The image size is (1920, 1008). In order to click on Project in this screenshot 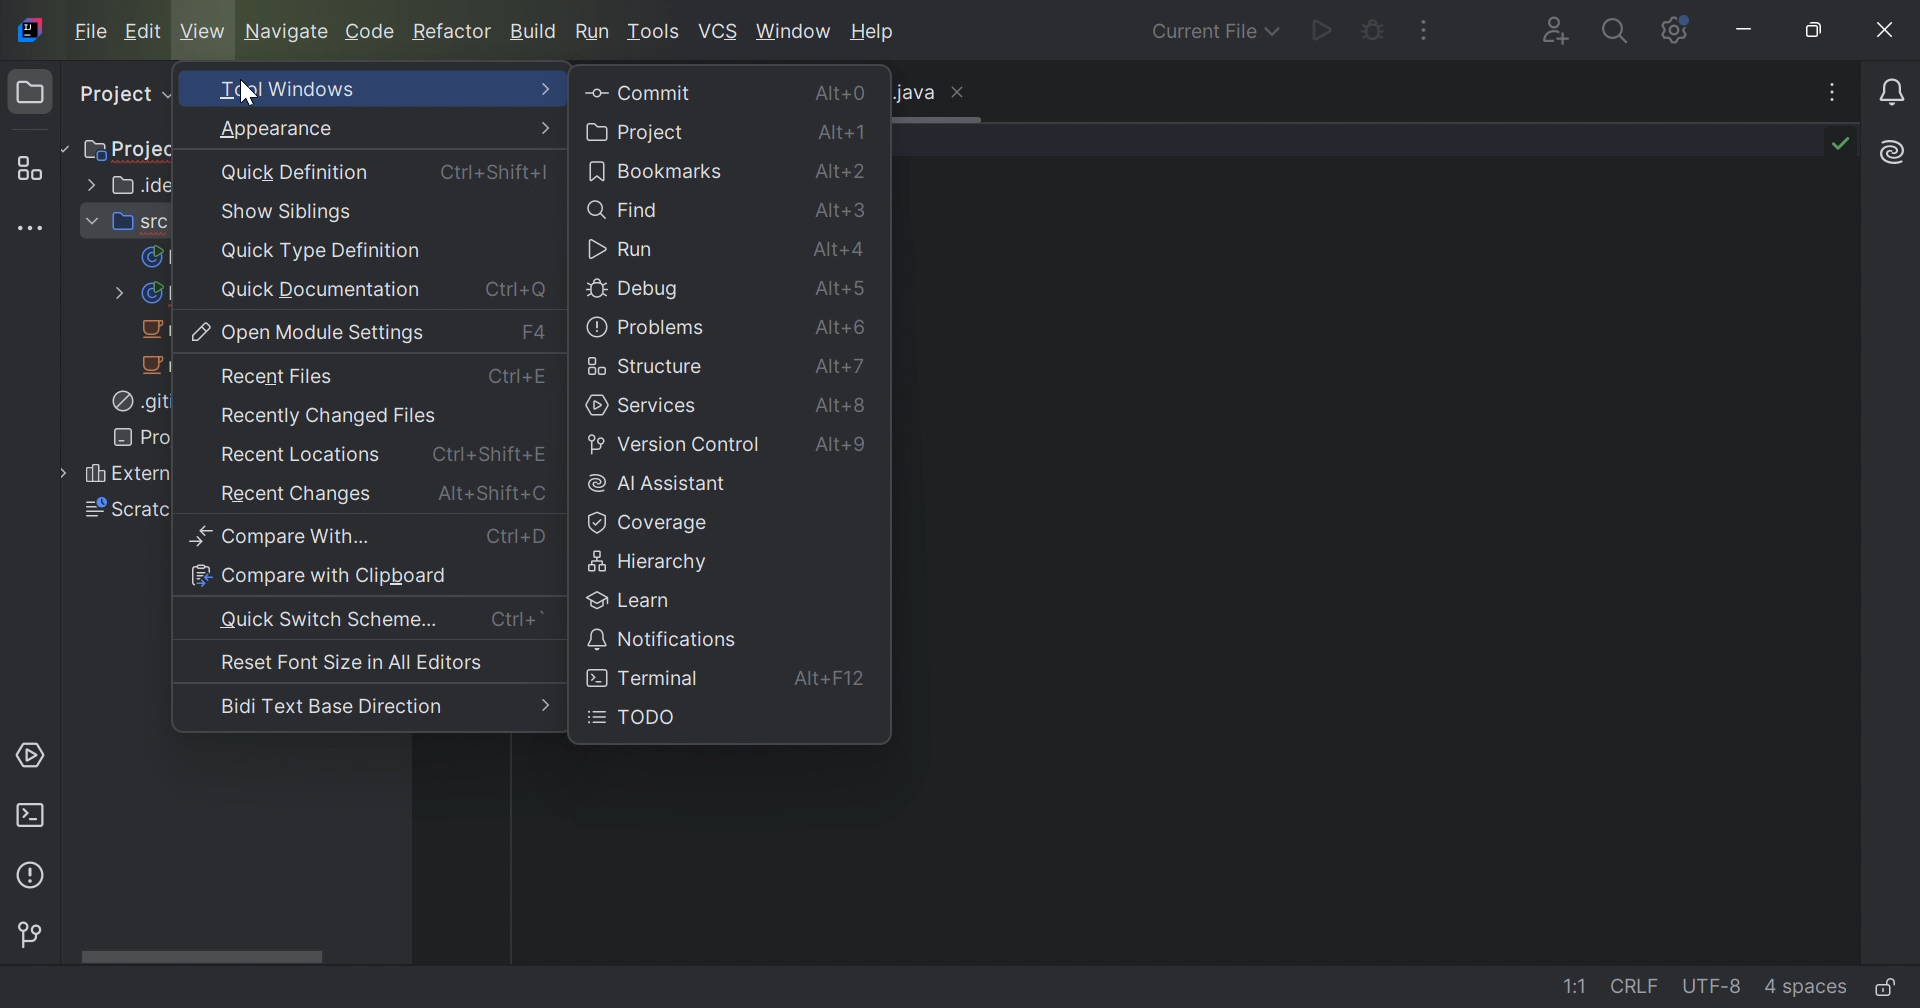, I will do `click(135, 148)`.